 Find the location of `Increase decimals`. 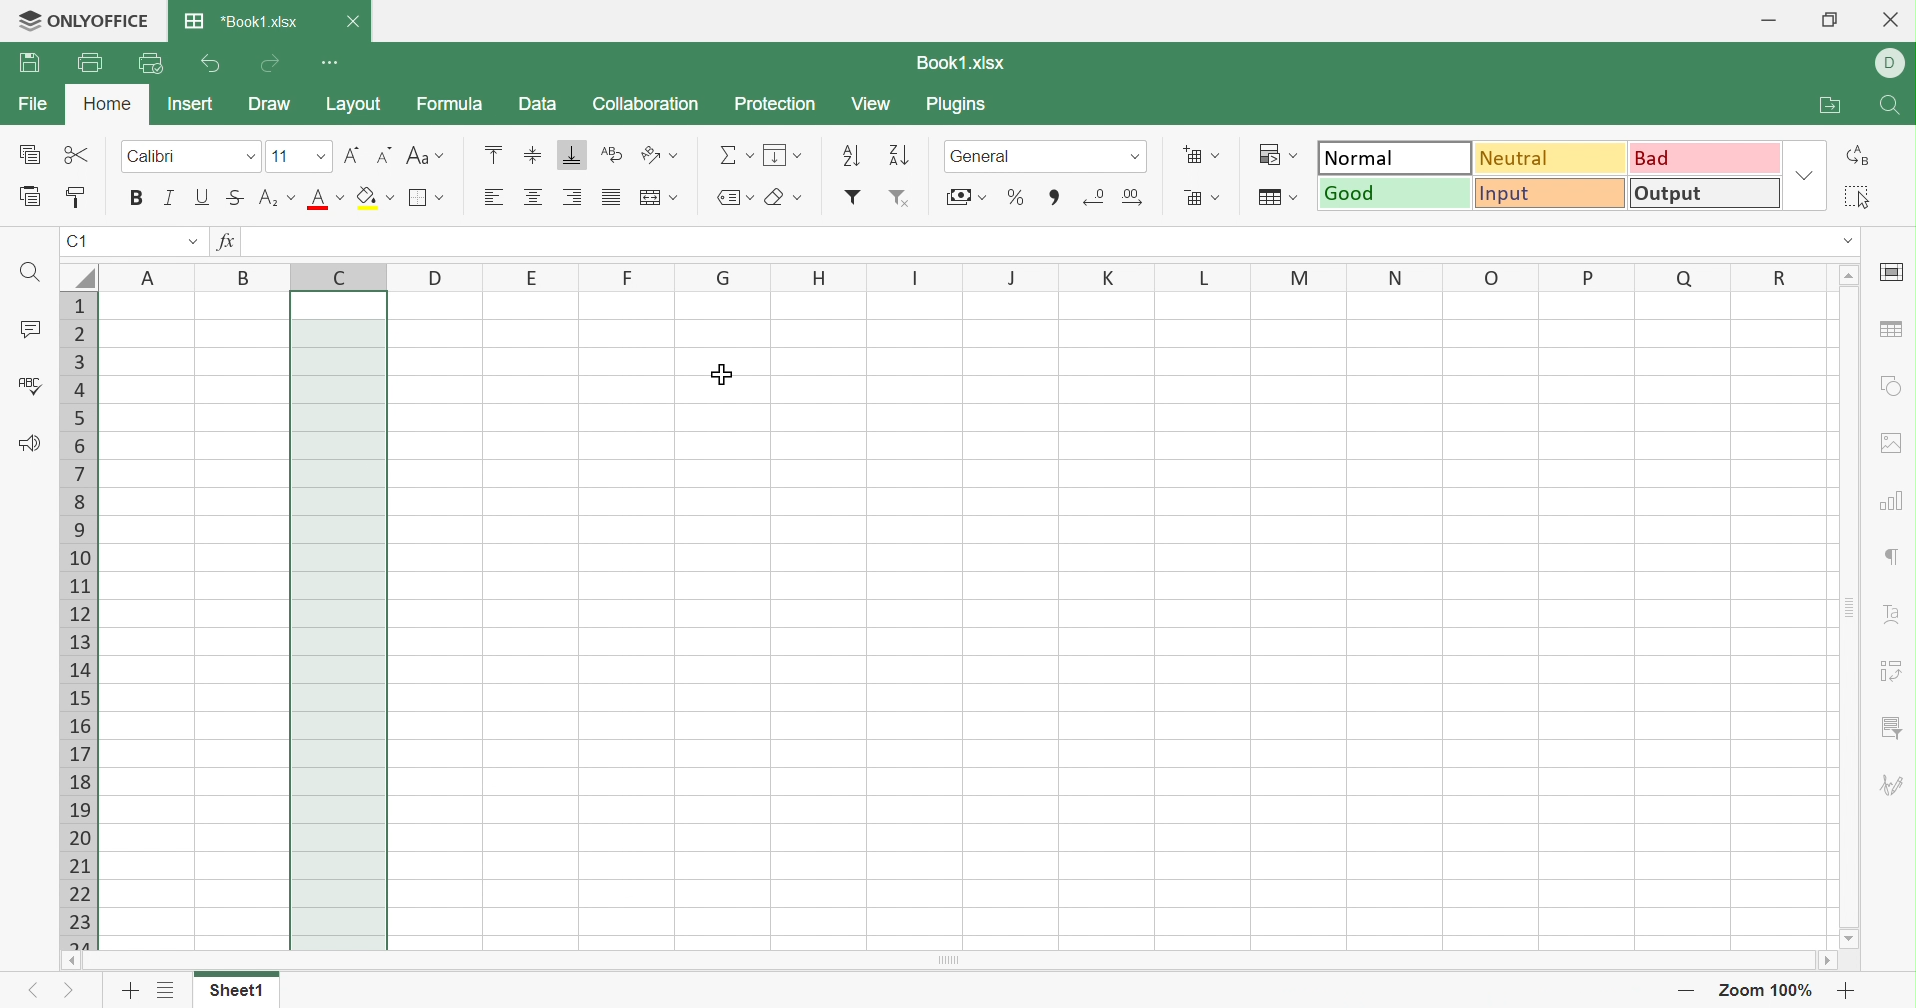

Increase decimals is located at coordinates (1134, 197).